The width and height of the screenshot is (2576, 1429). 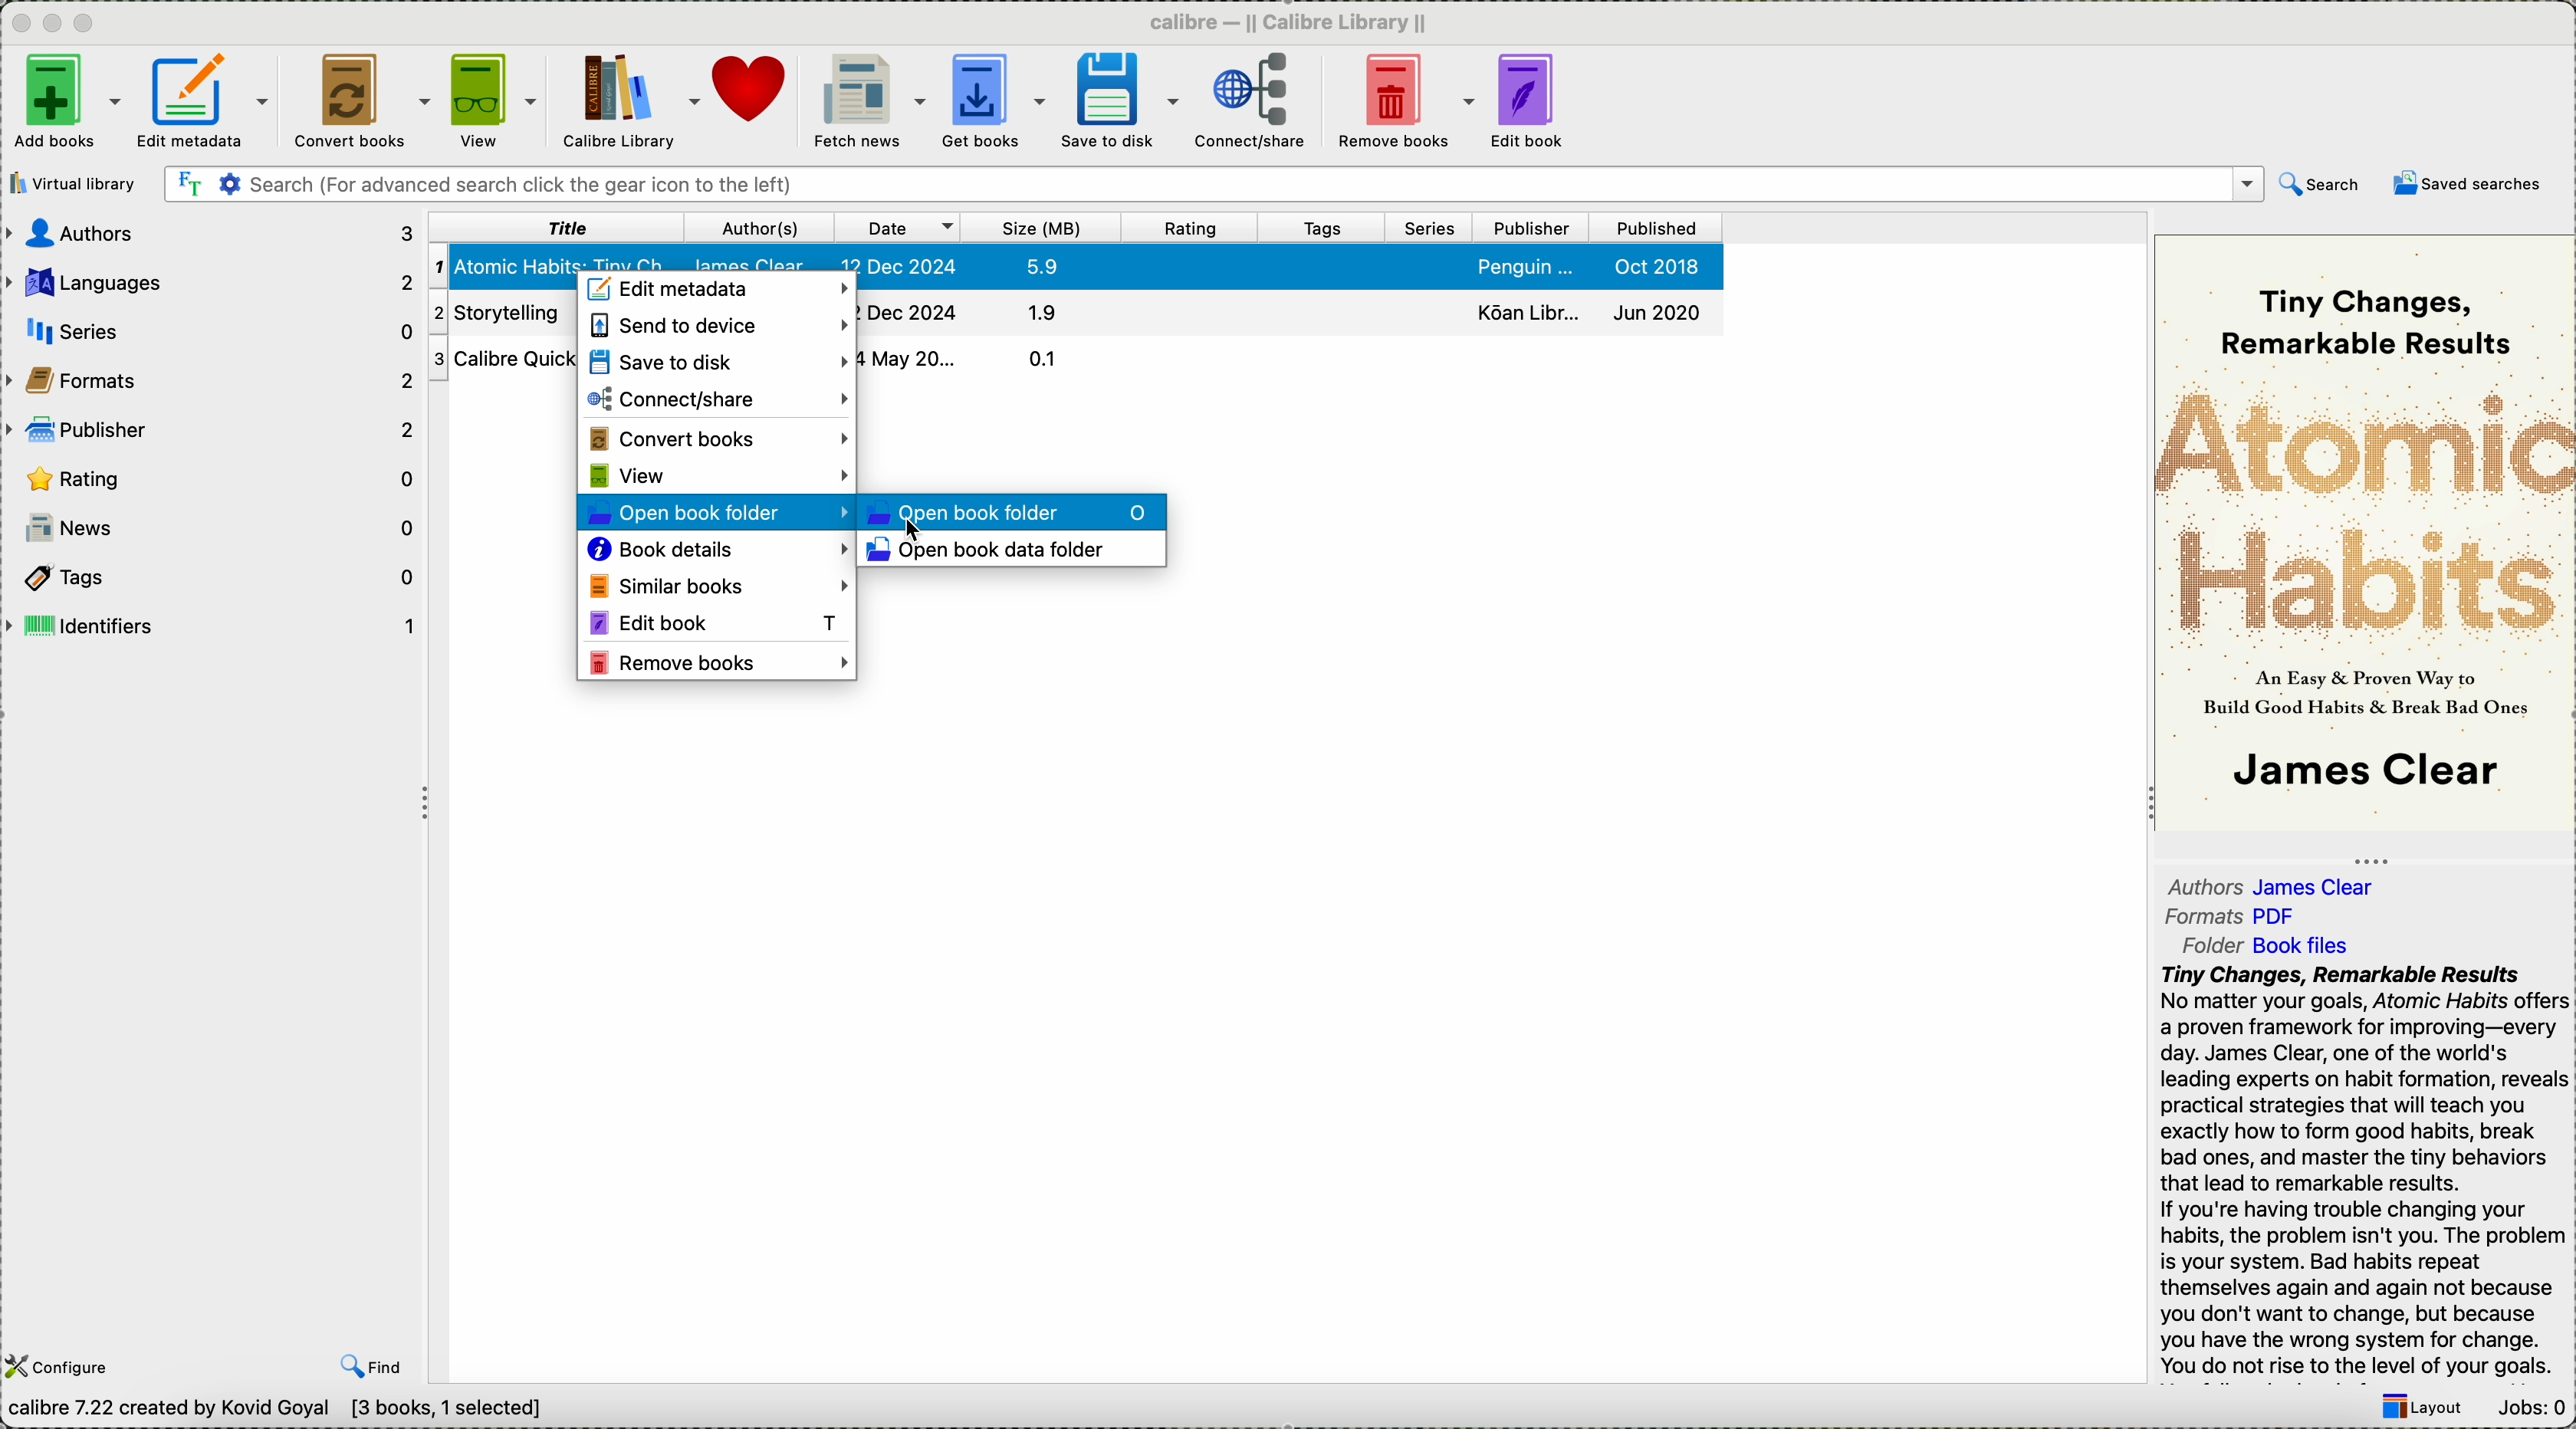 What do you see at coordinates (211, 278) in the screenshot?
I see `languages` at bounding box center [211, 278].